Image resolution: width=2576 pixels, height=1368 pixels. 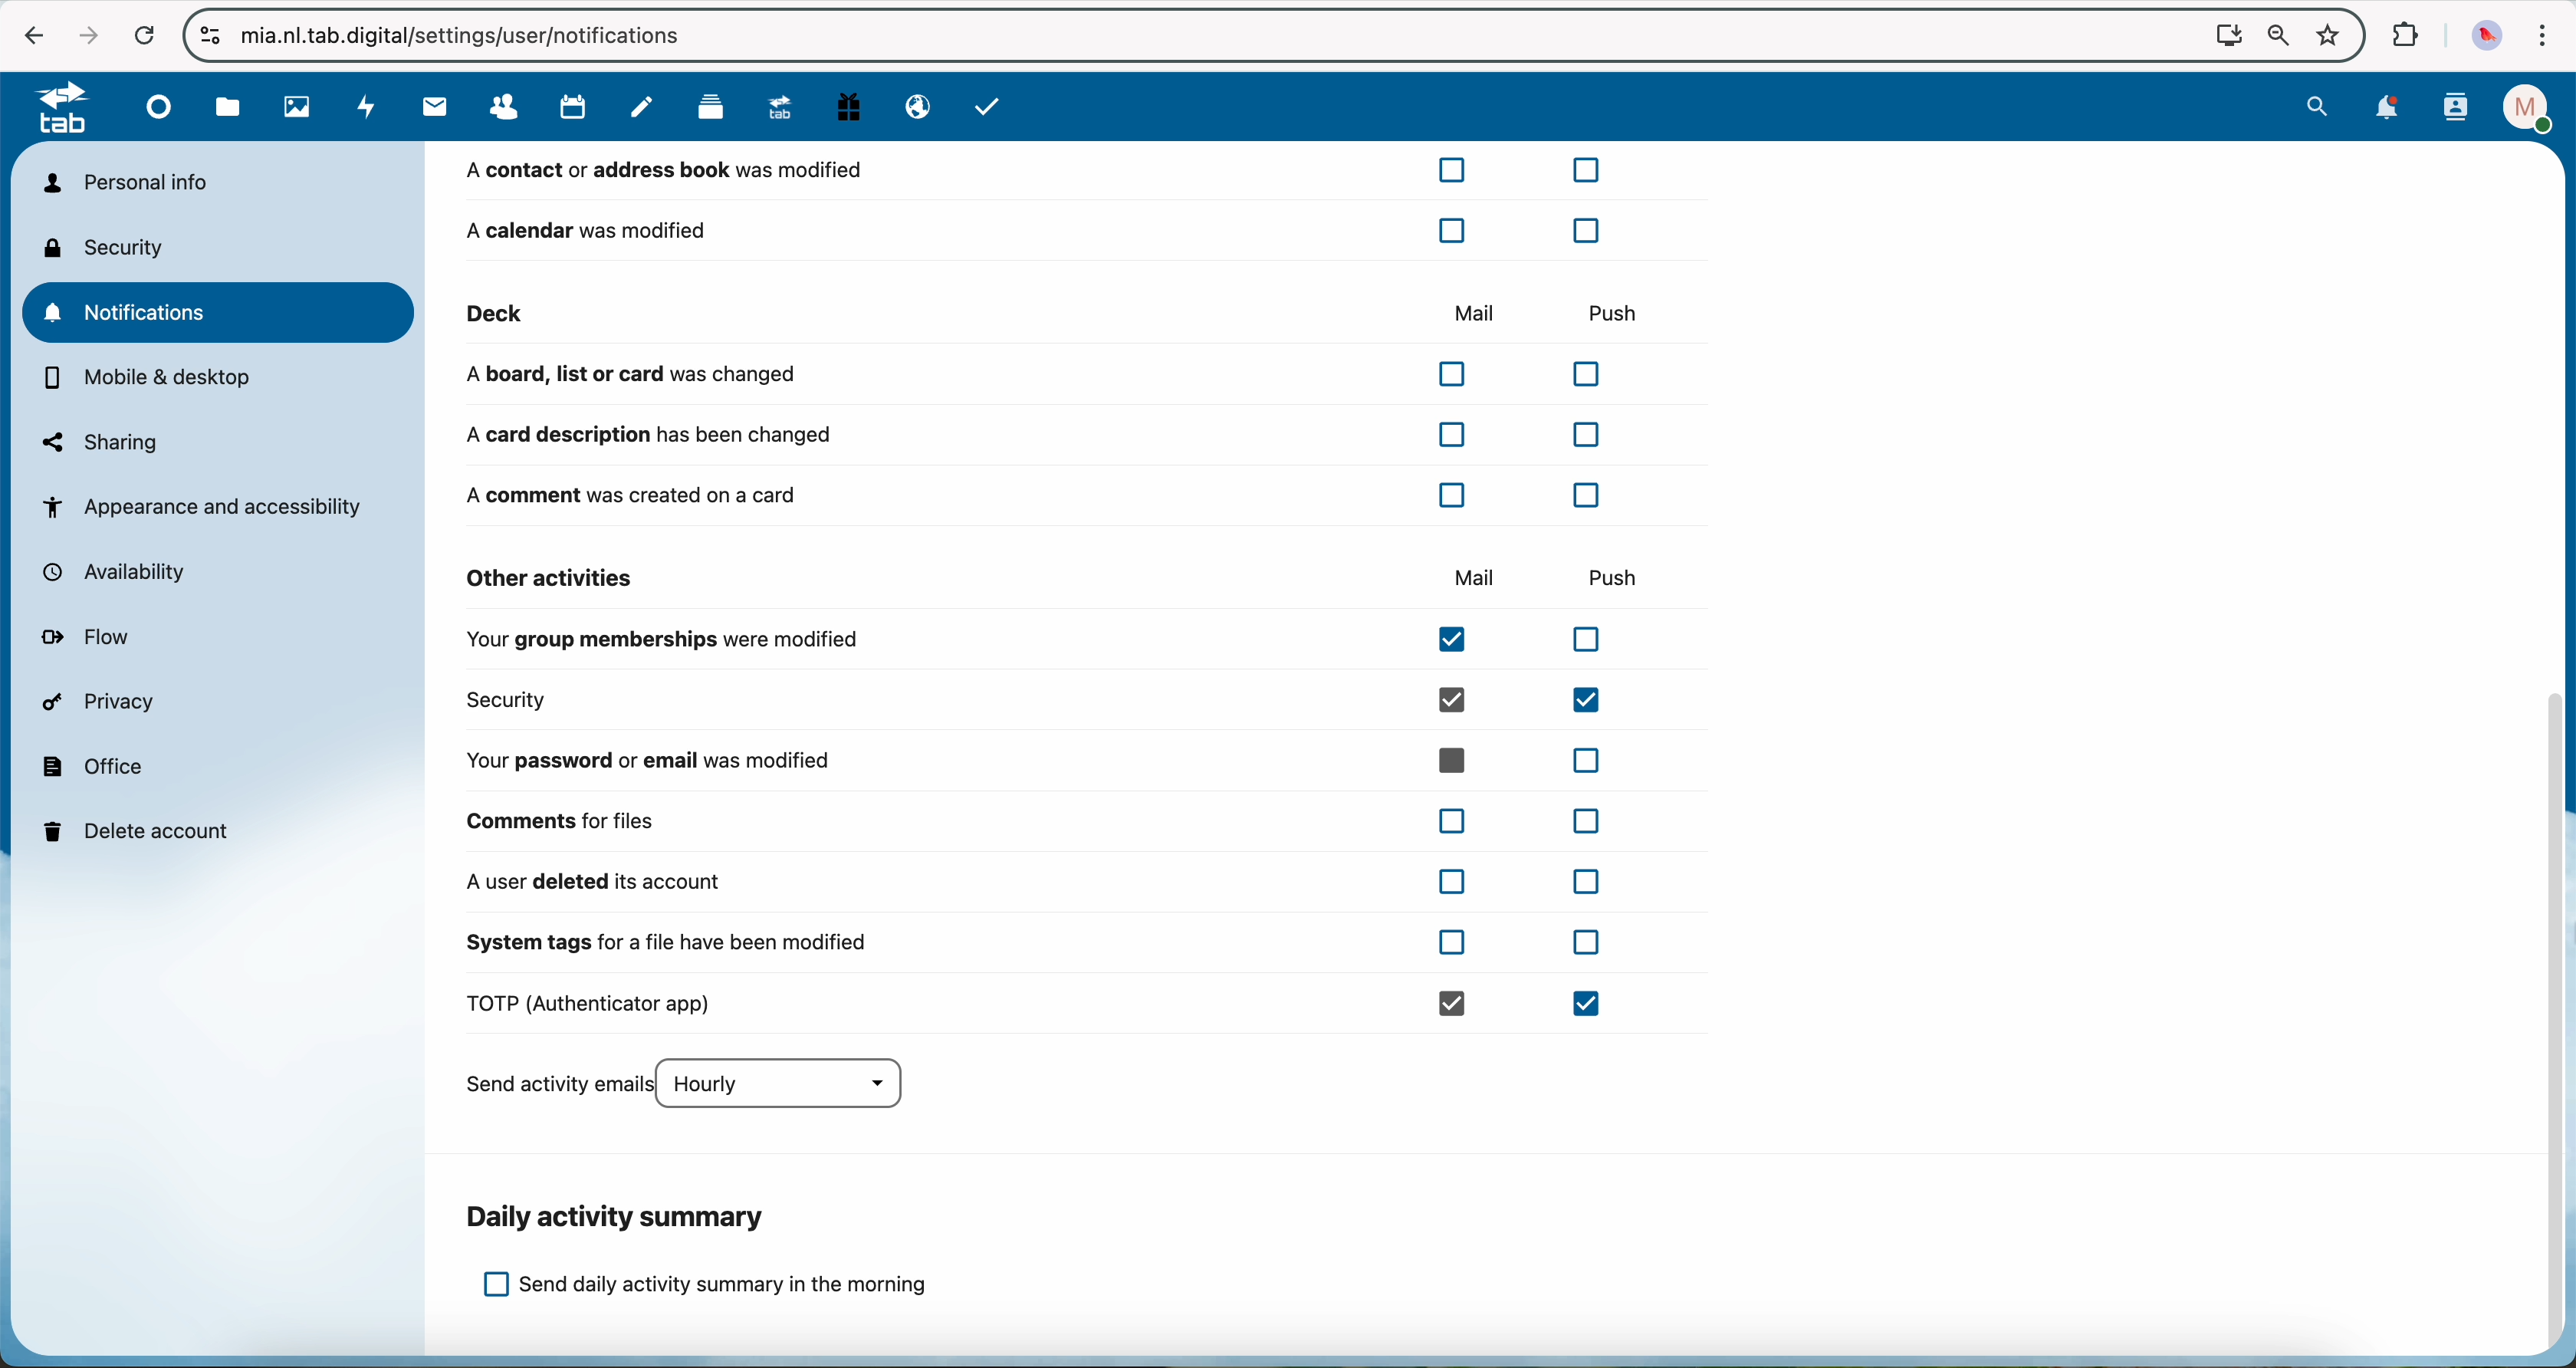 I want to click on flow, so click(x=92, y=639).